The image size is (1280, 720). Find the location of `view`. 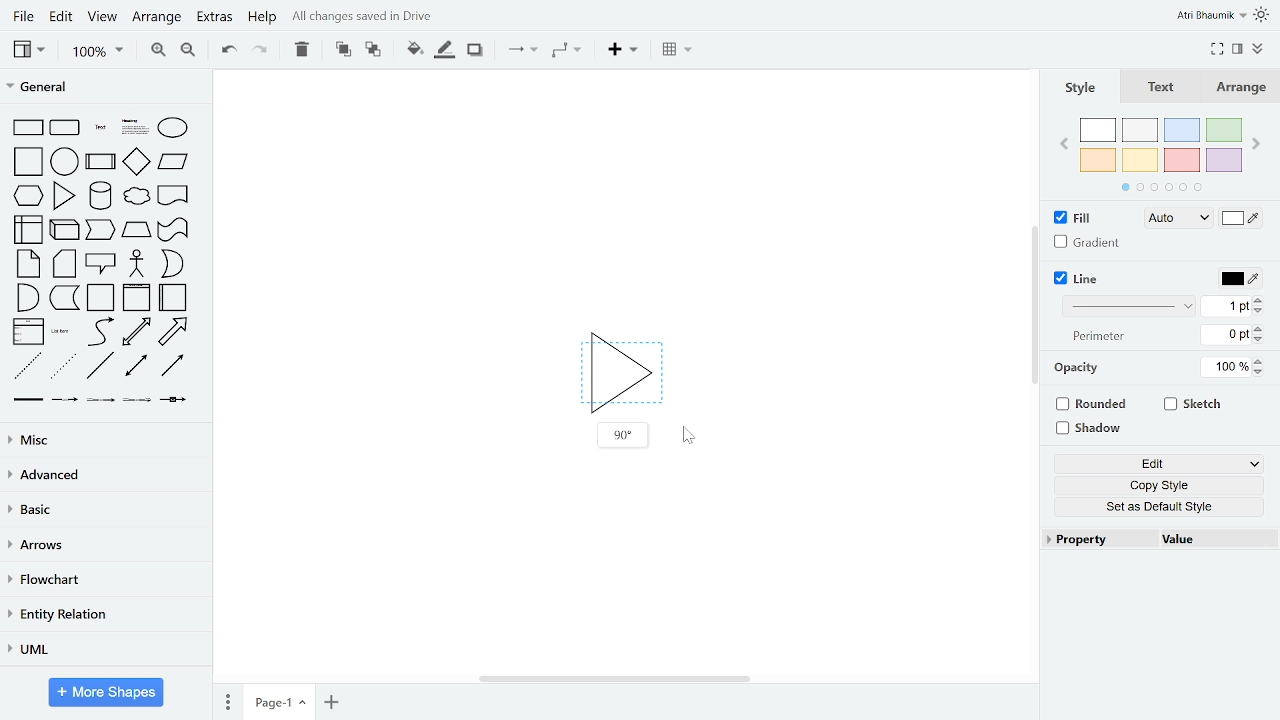

view is located at coordinates (28, 49).